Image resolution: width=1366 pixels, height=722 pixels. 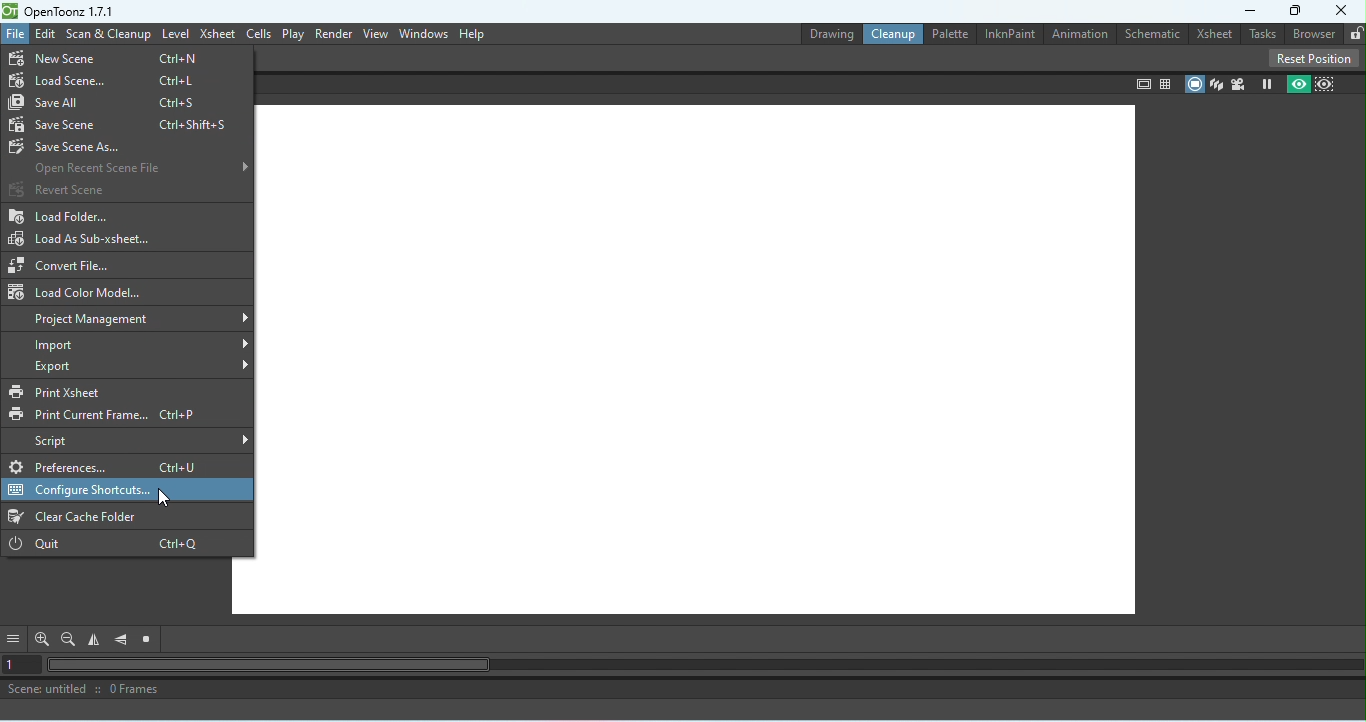 I want to click on Horizontal scroll bar, so click(x=705, y=666).